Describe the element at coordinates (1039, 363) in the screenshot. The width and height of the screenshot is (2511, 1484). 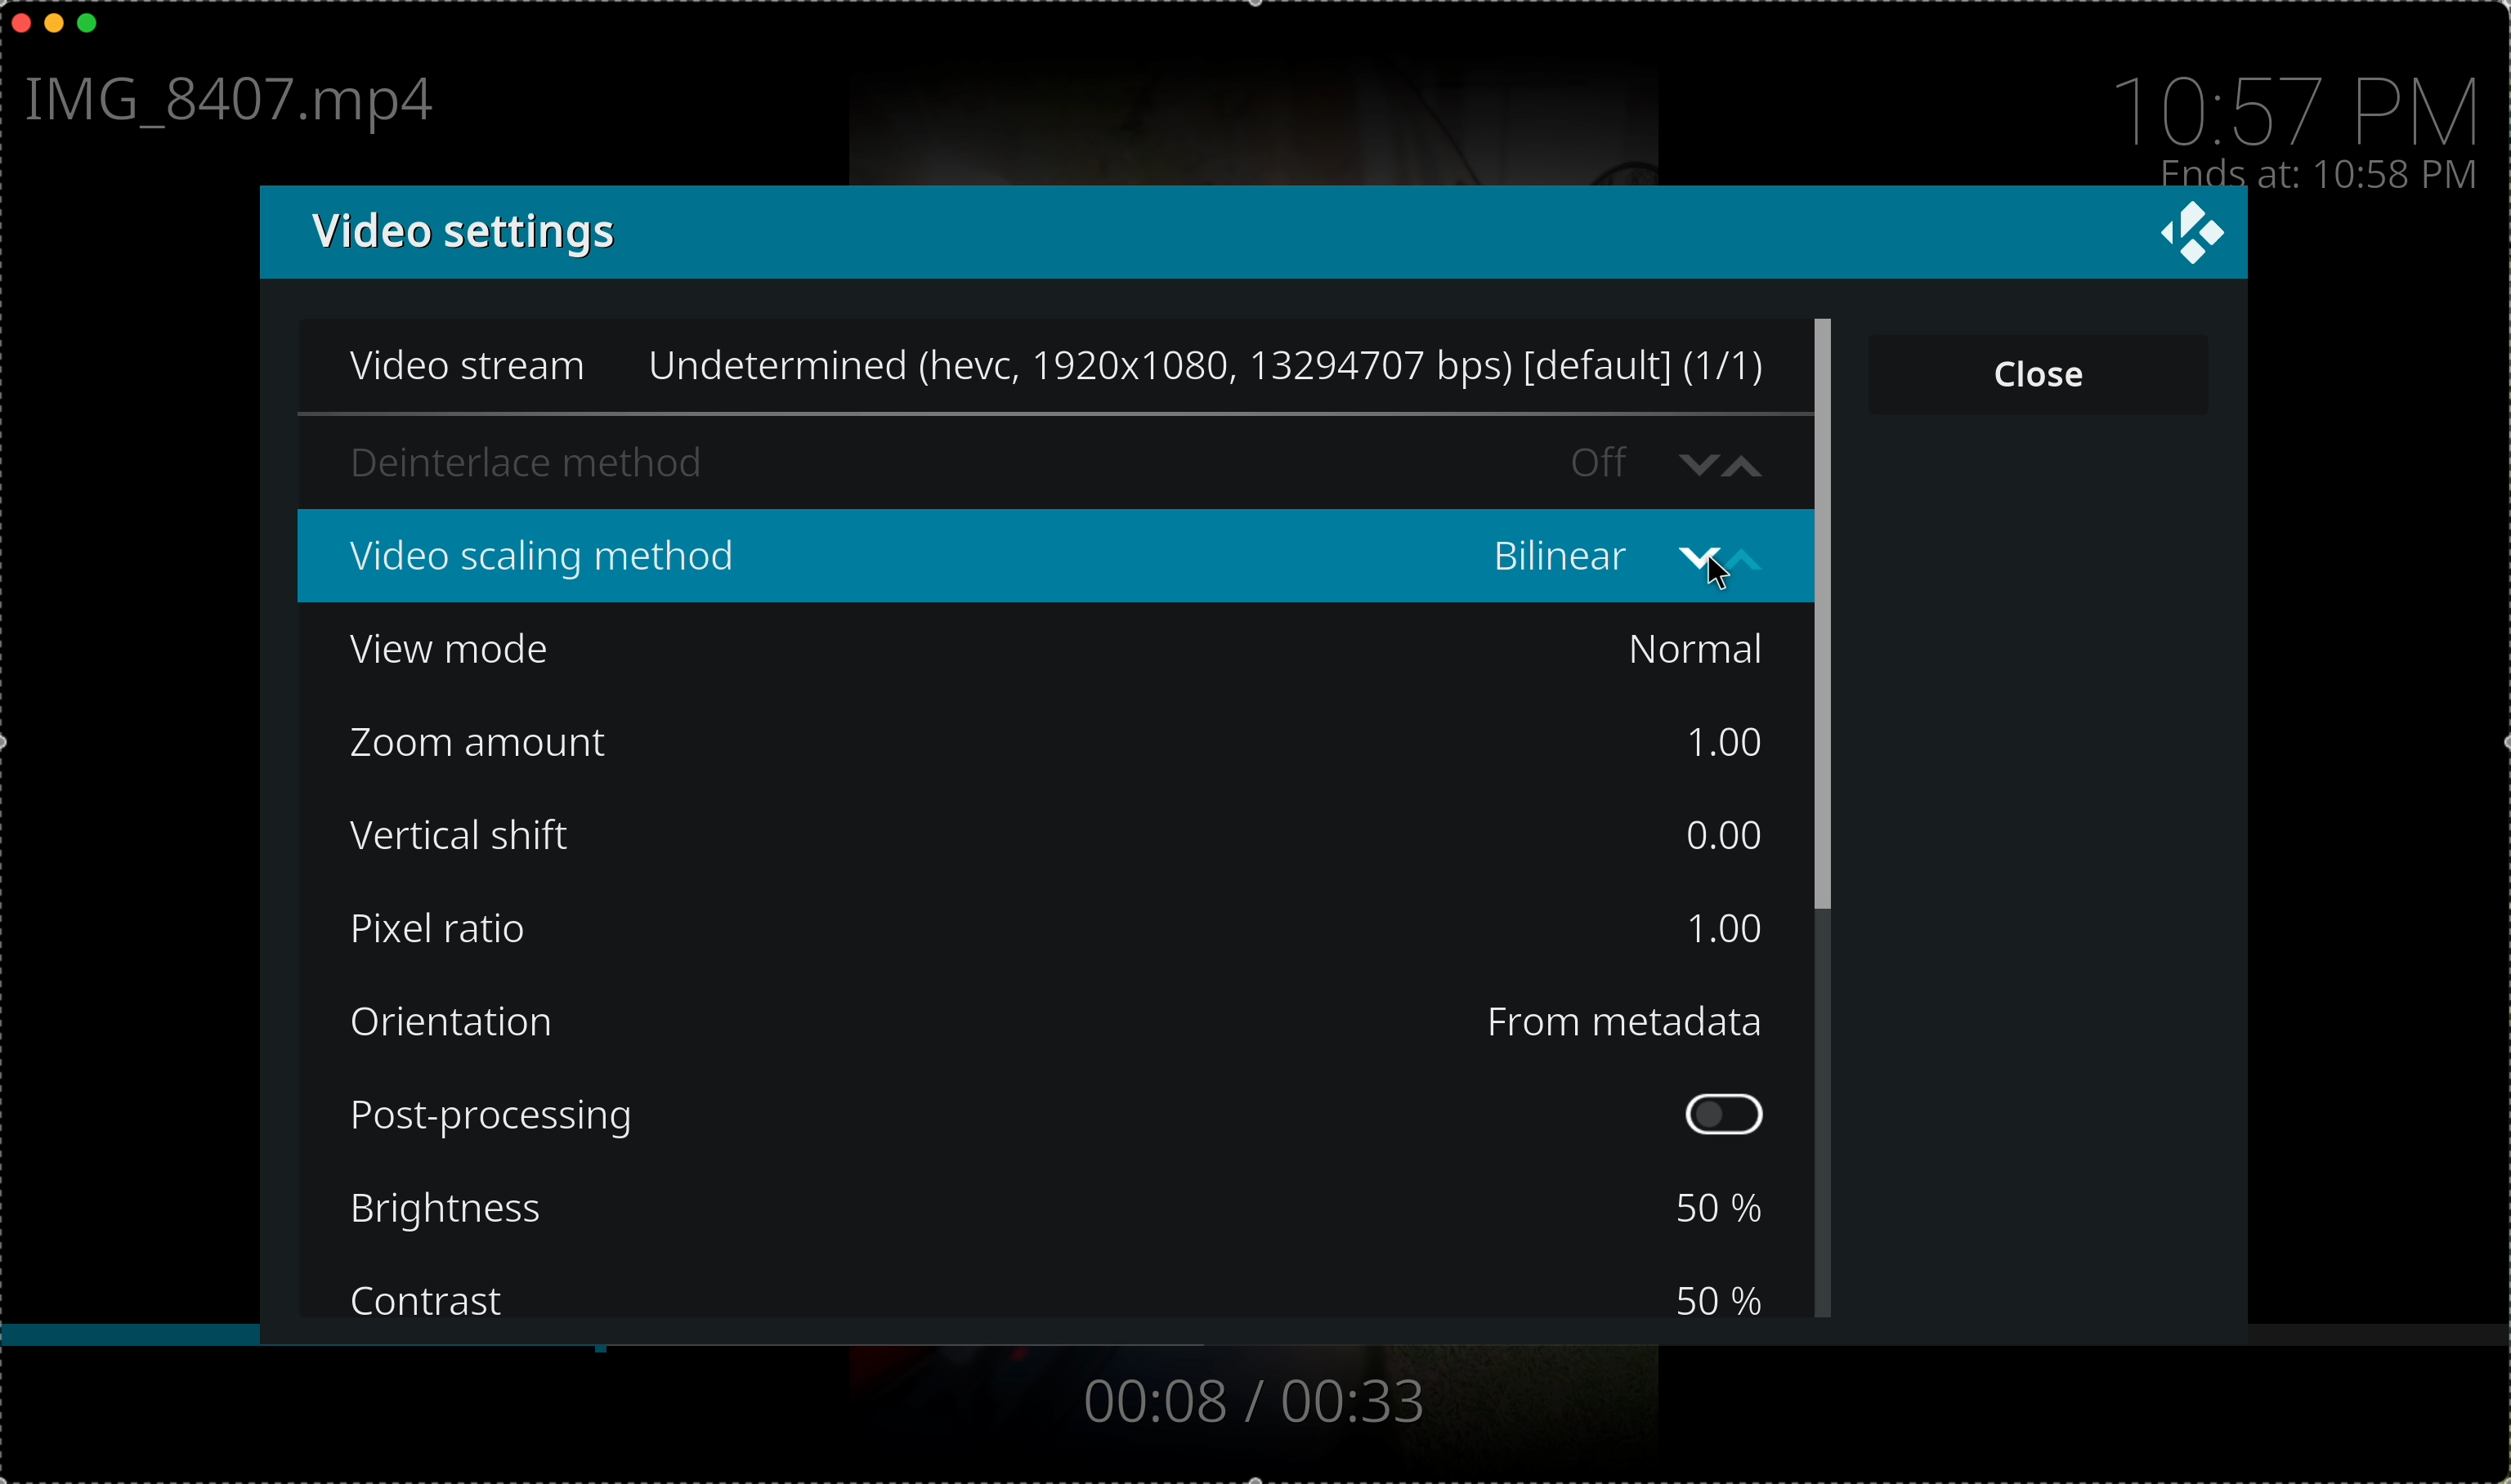
I see `Video stream Undetermined (hevc, 1920x1080, 13294707 bps) [default] (1/1)` at that location.